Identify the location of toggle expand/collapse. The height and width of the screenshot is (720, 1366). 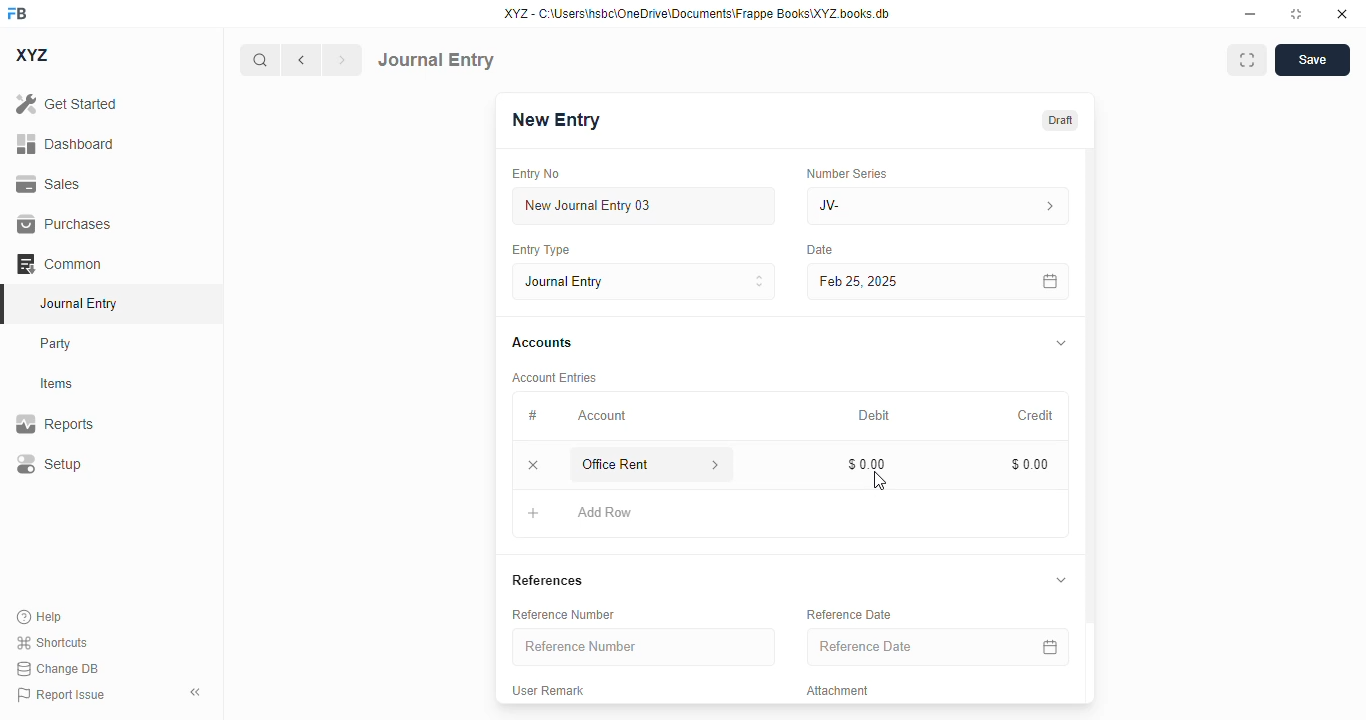
(1062, 343).